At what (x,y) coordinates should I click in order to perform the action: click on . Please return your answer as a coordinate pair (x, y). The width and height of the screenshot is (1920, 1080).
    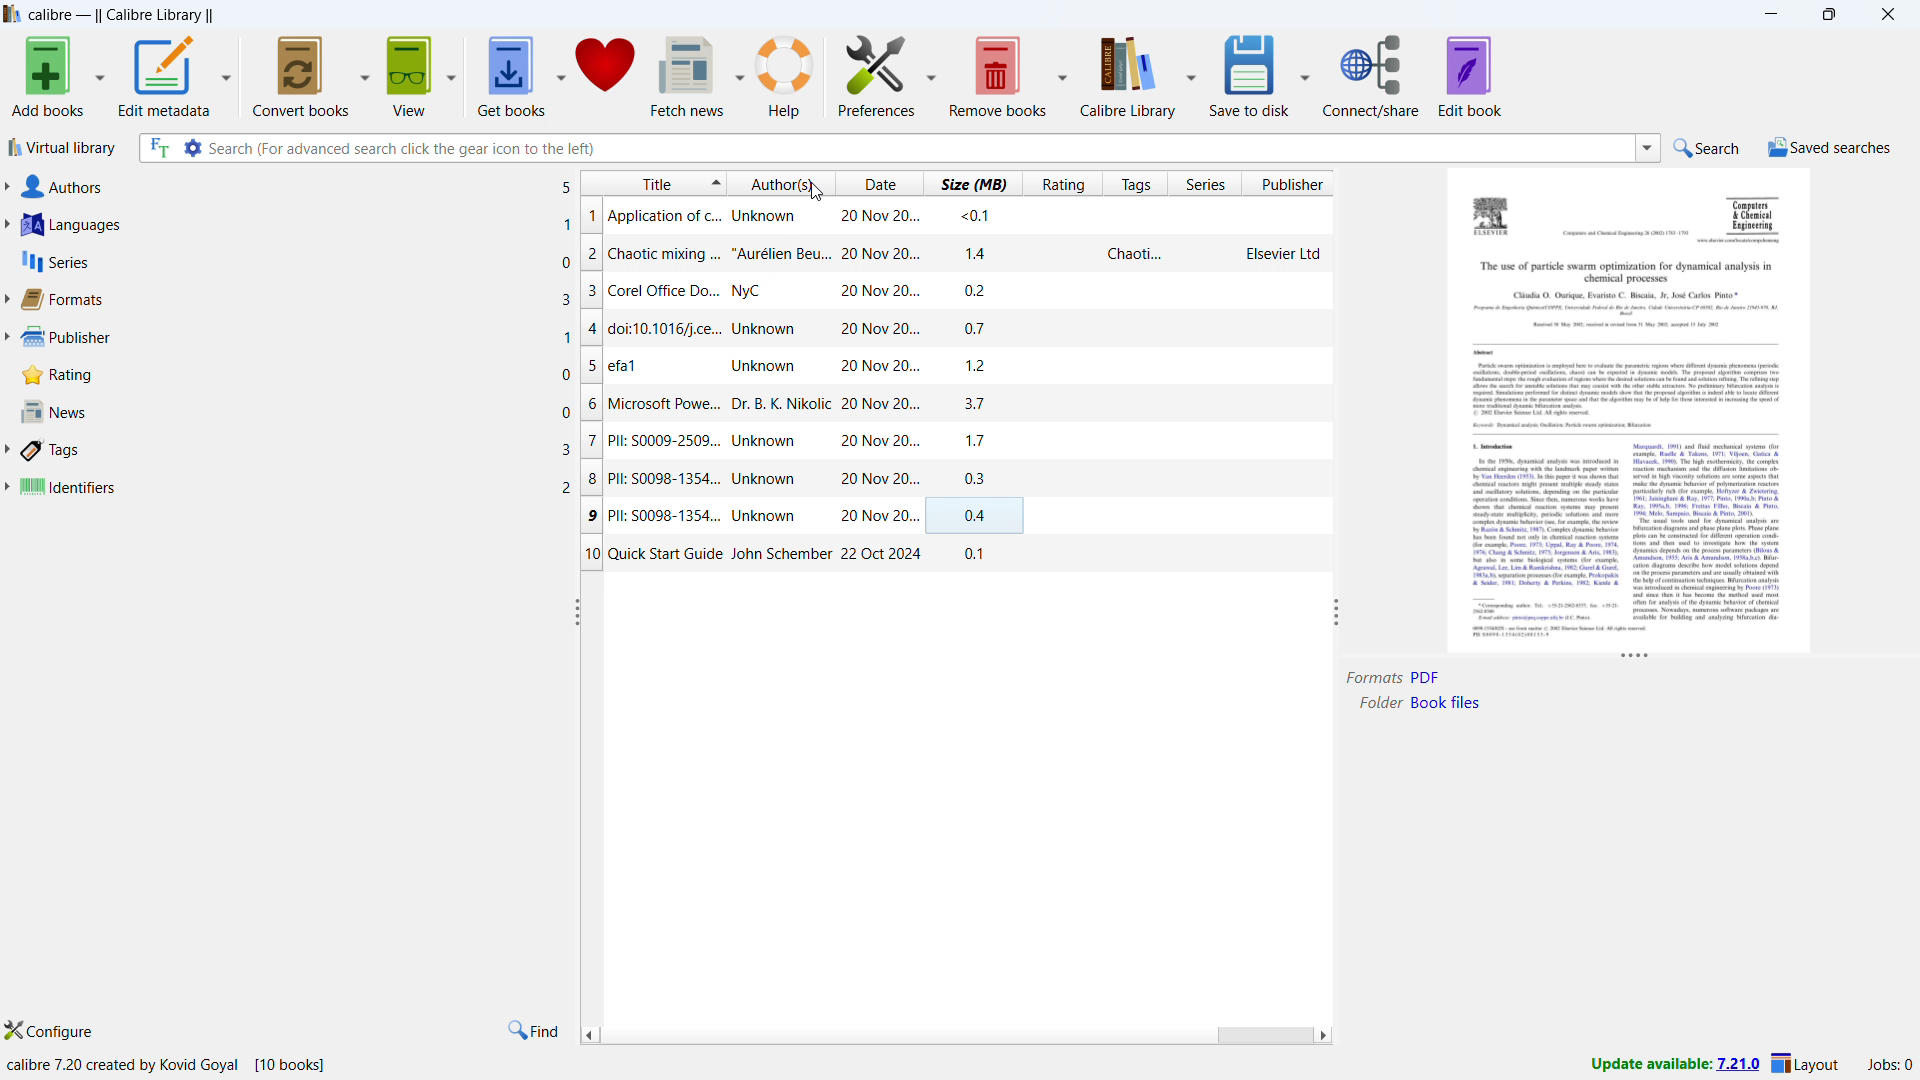
    Looking at the image, I should click on (1631, 270).